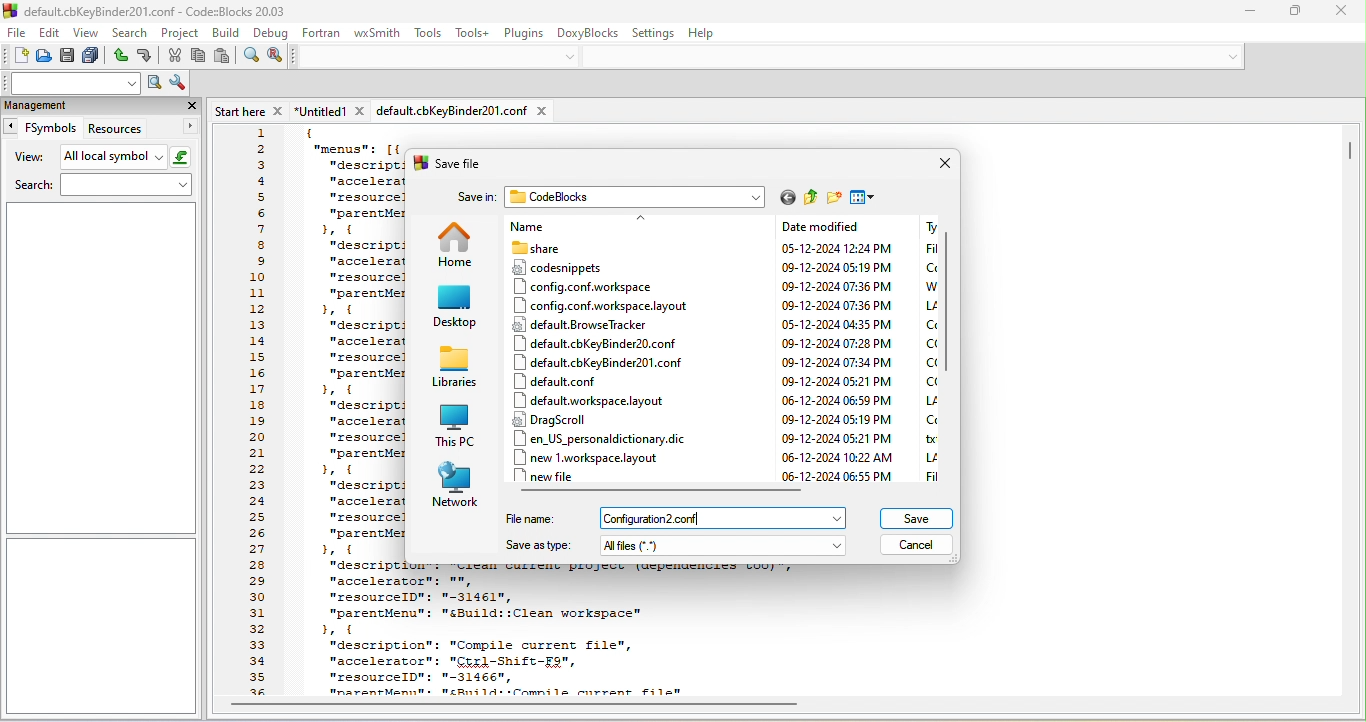  What do you see at coordinates (810, 198) in the screenshot?
I see `up one level` at bounding box center [810, 198].